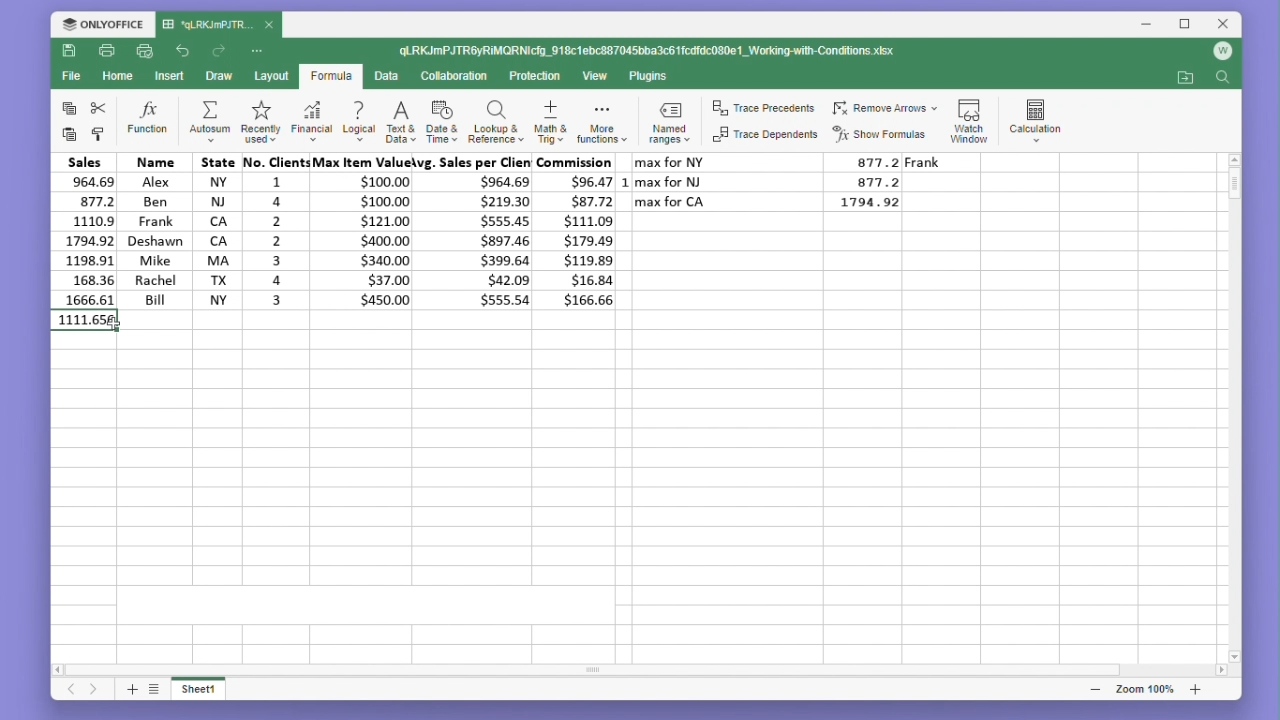  Describe the element at coordinates (106, 50) in the screenshot. I see `Print file` at that location.